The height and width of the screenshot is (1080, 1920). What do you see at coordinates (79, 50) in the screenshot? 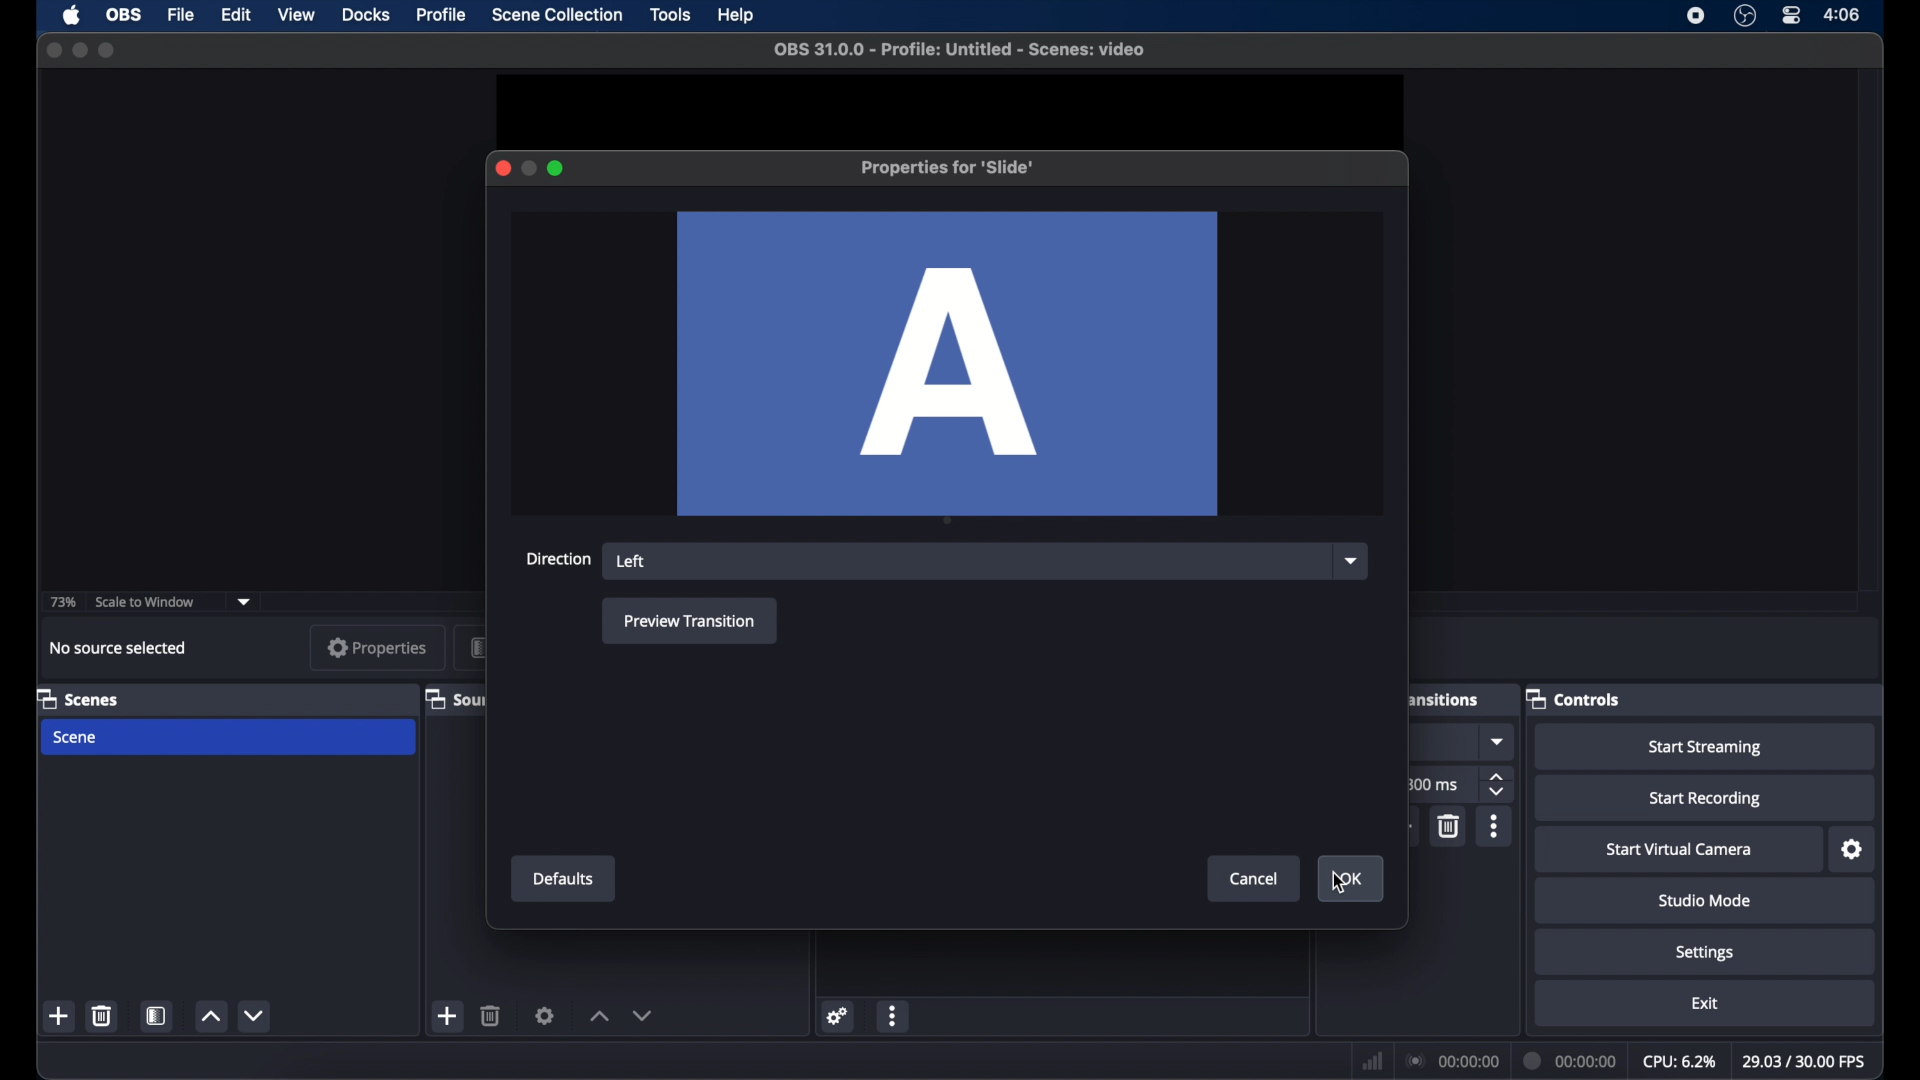
I see `minimize` at bounding box center [79, 50].